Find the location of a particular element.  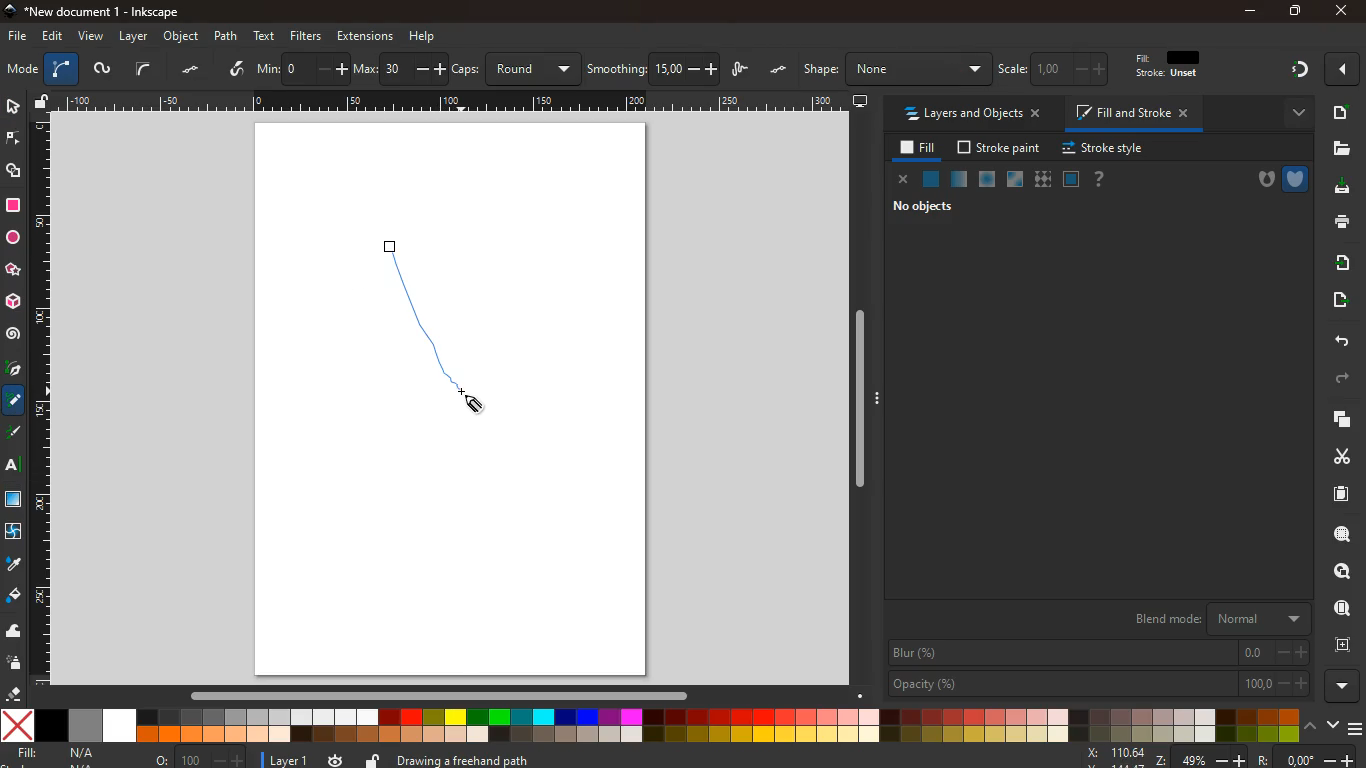

3d tool is located at coordinates (12, 302).